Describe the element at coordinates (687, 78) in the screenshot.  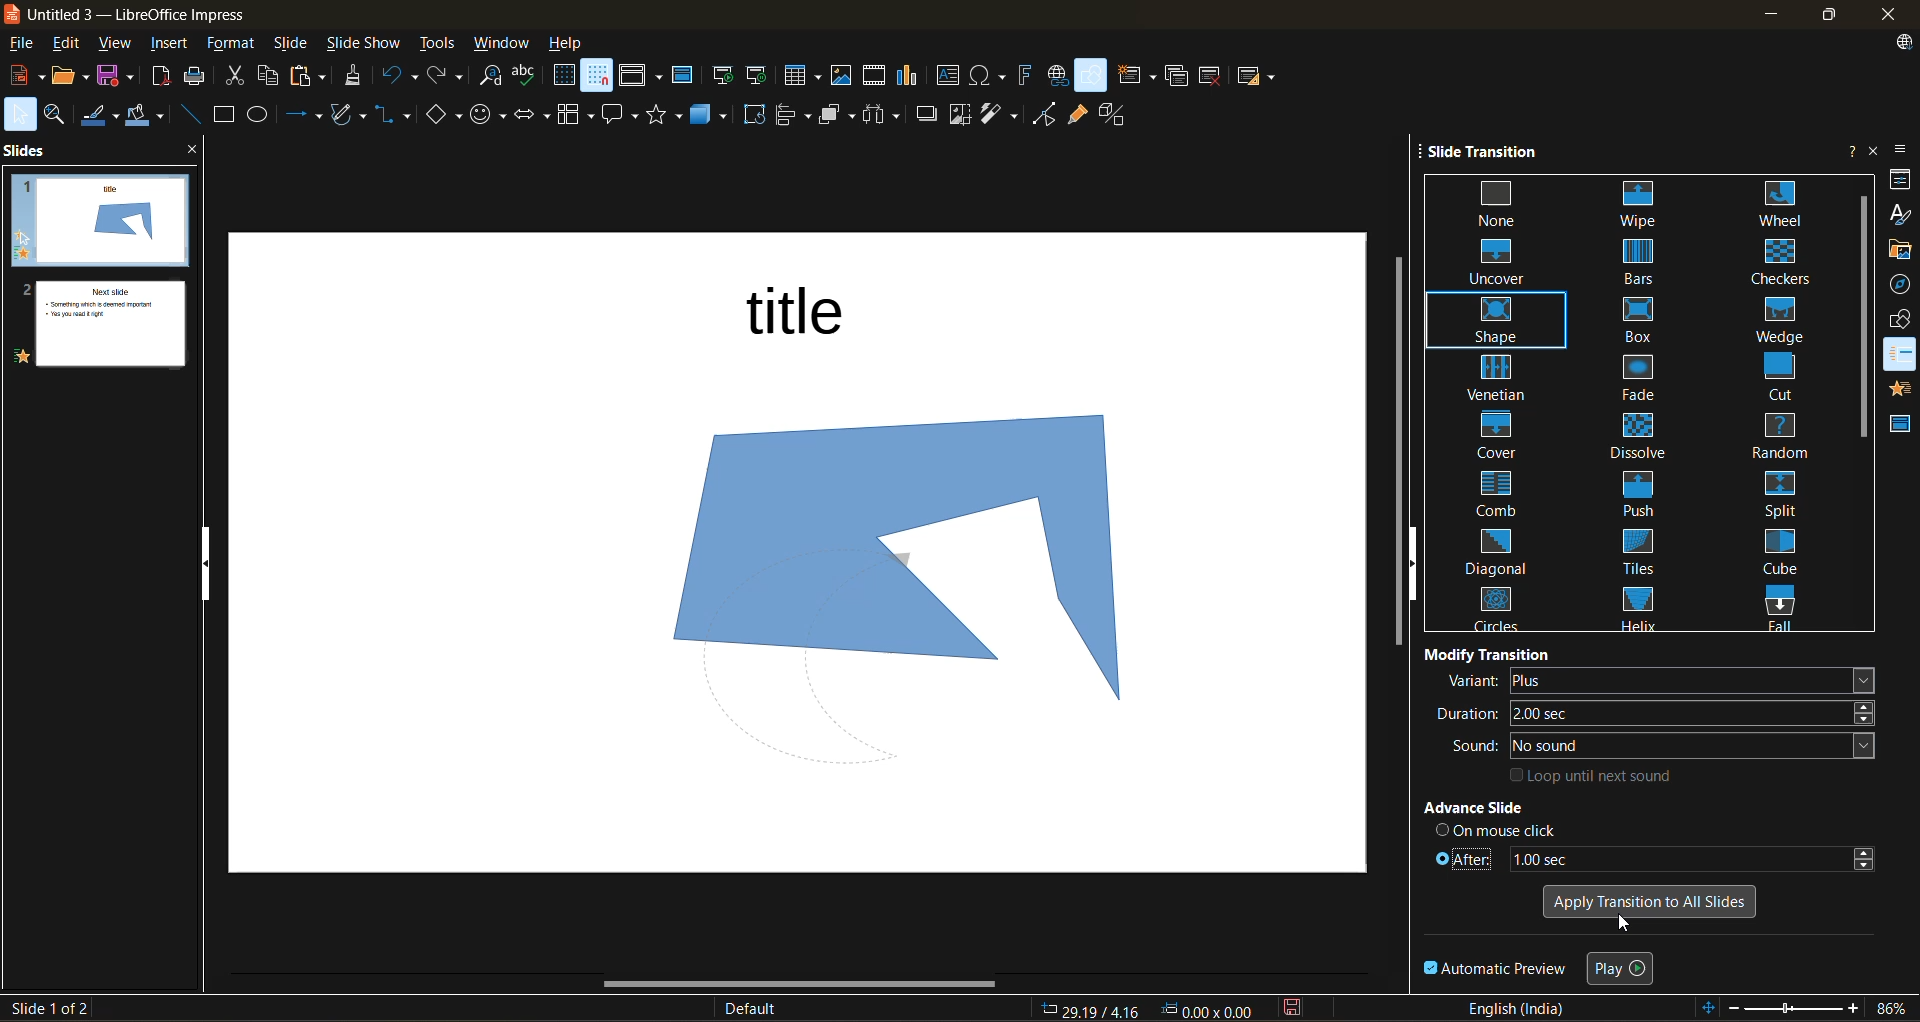
I see `master slide` at that location.